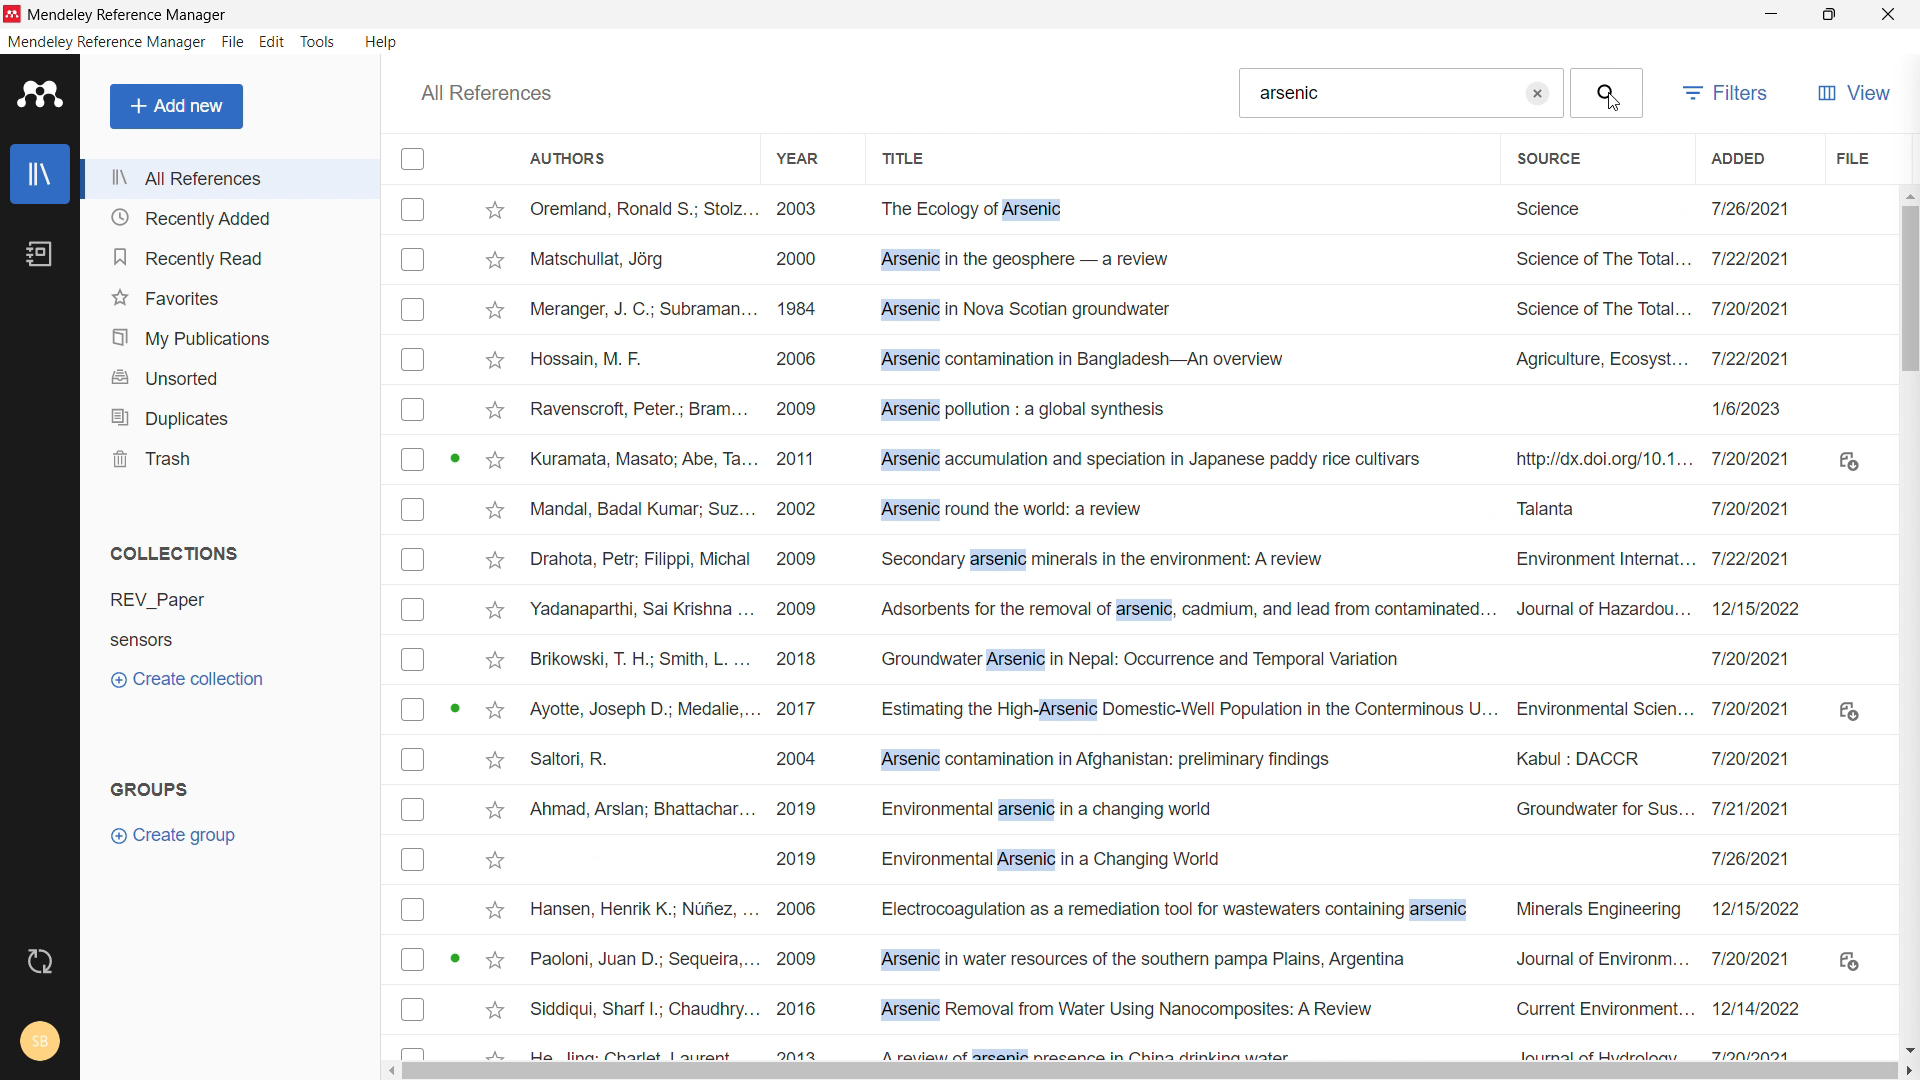 The height and width of the screenshot is (1080, 1920). I want to click on view, so click(1855, 90).